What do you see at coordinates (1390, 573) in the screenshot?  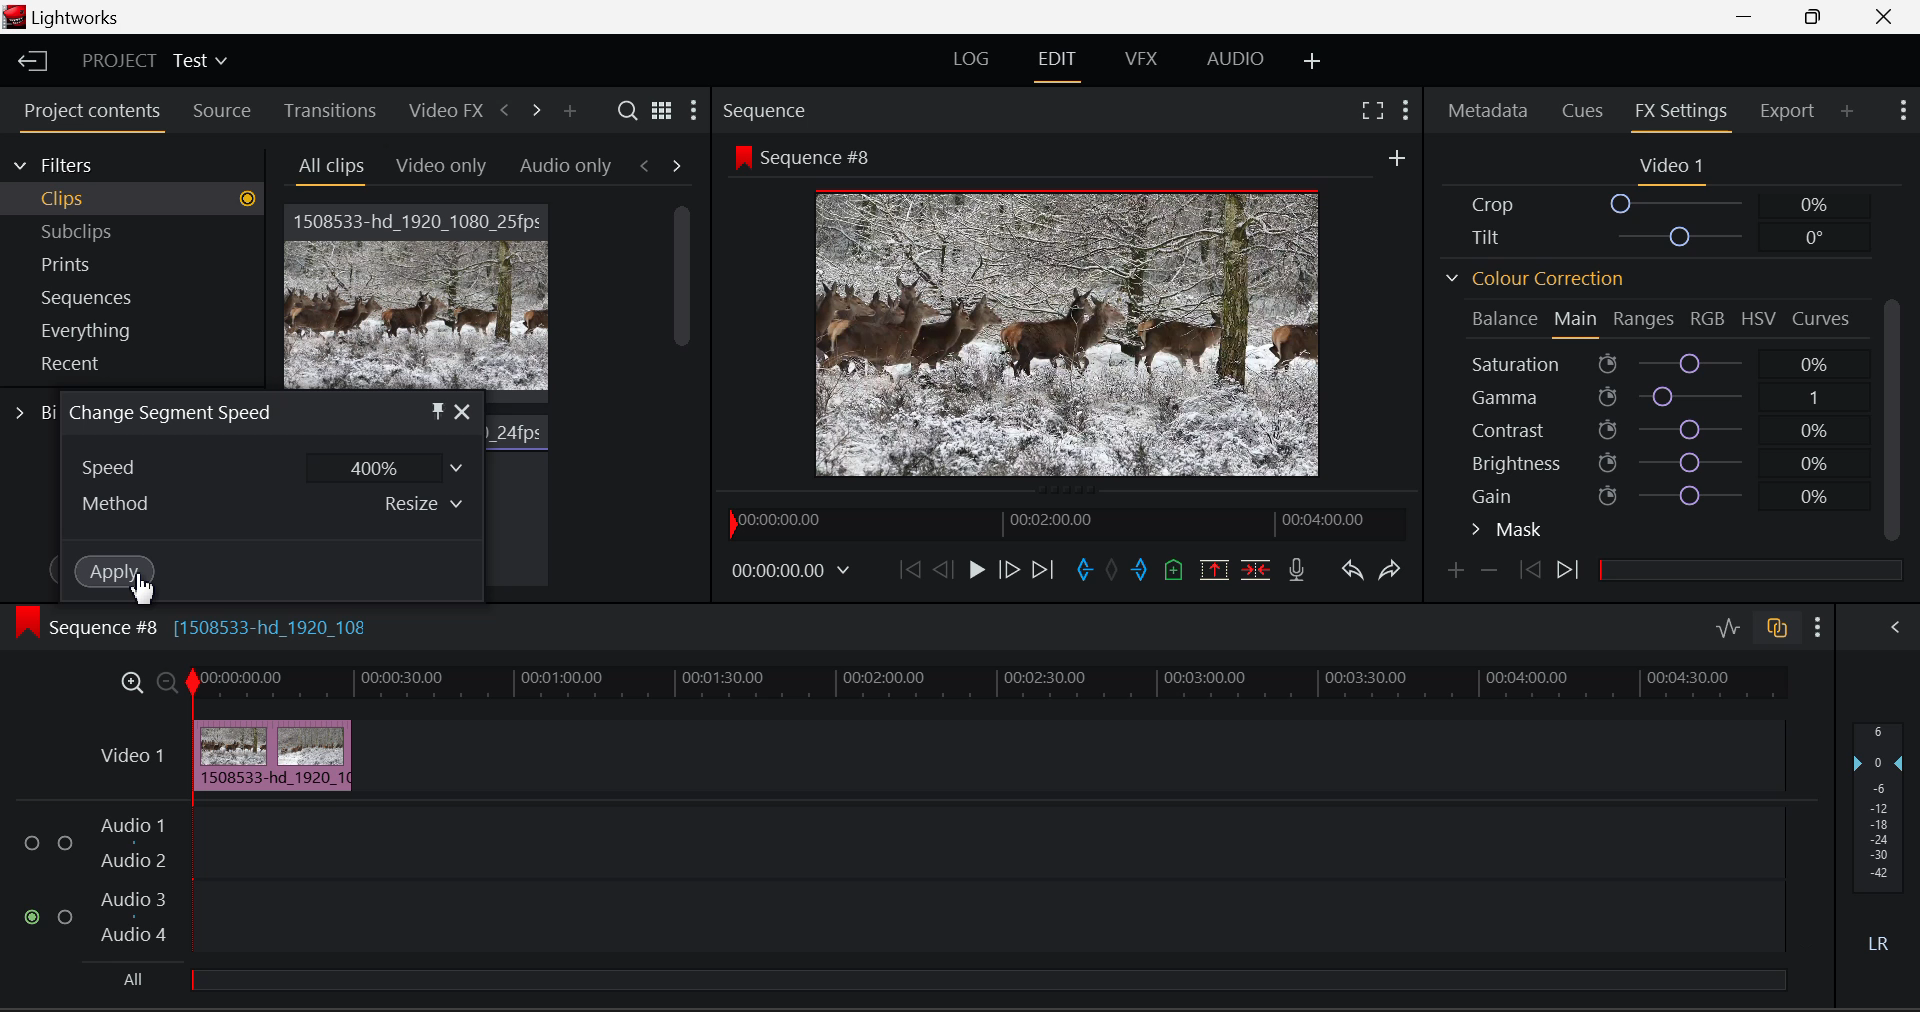 I see `Redo` at bounding box center [1390, 573].